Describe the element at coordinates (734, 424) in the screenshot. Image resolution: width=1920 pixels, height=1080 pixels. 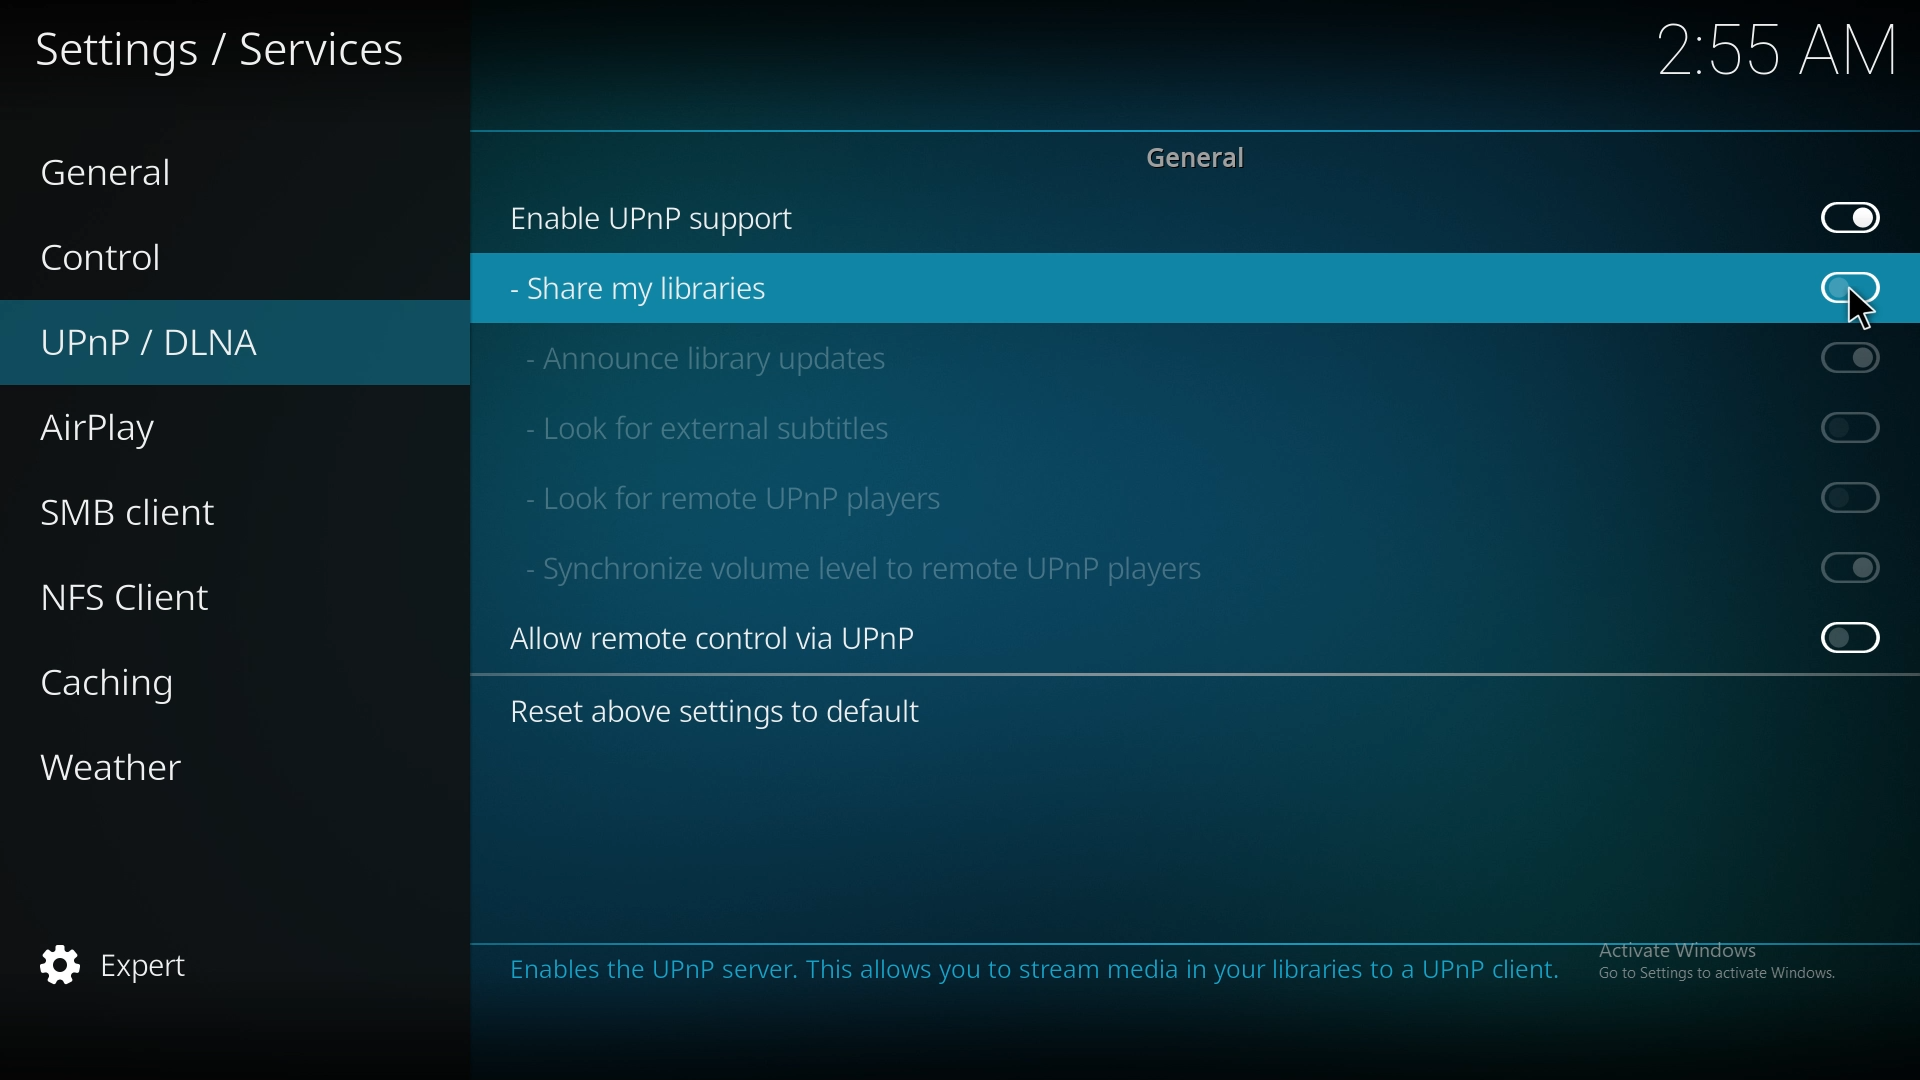
I see `look for external subtitles` at that location.